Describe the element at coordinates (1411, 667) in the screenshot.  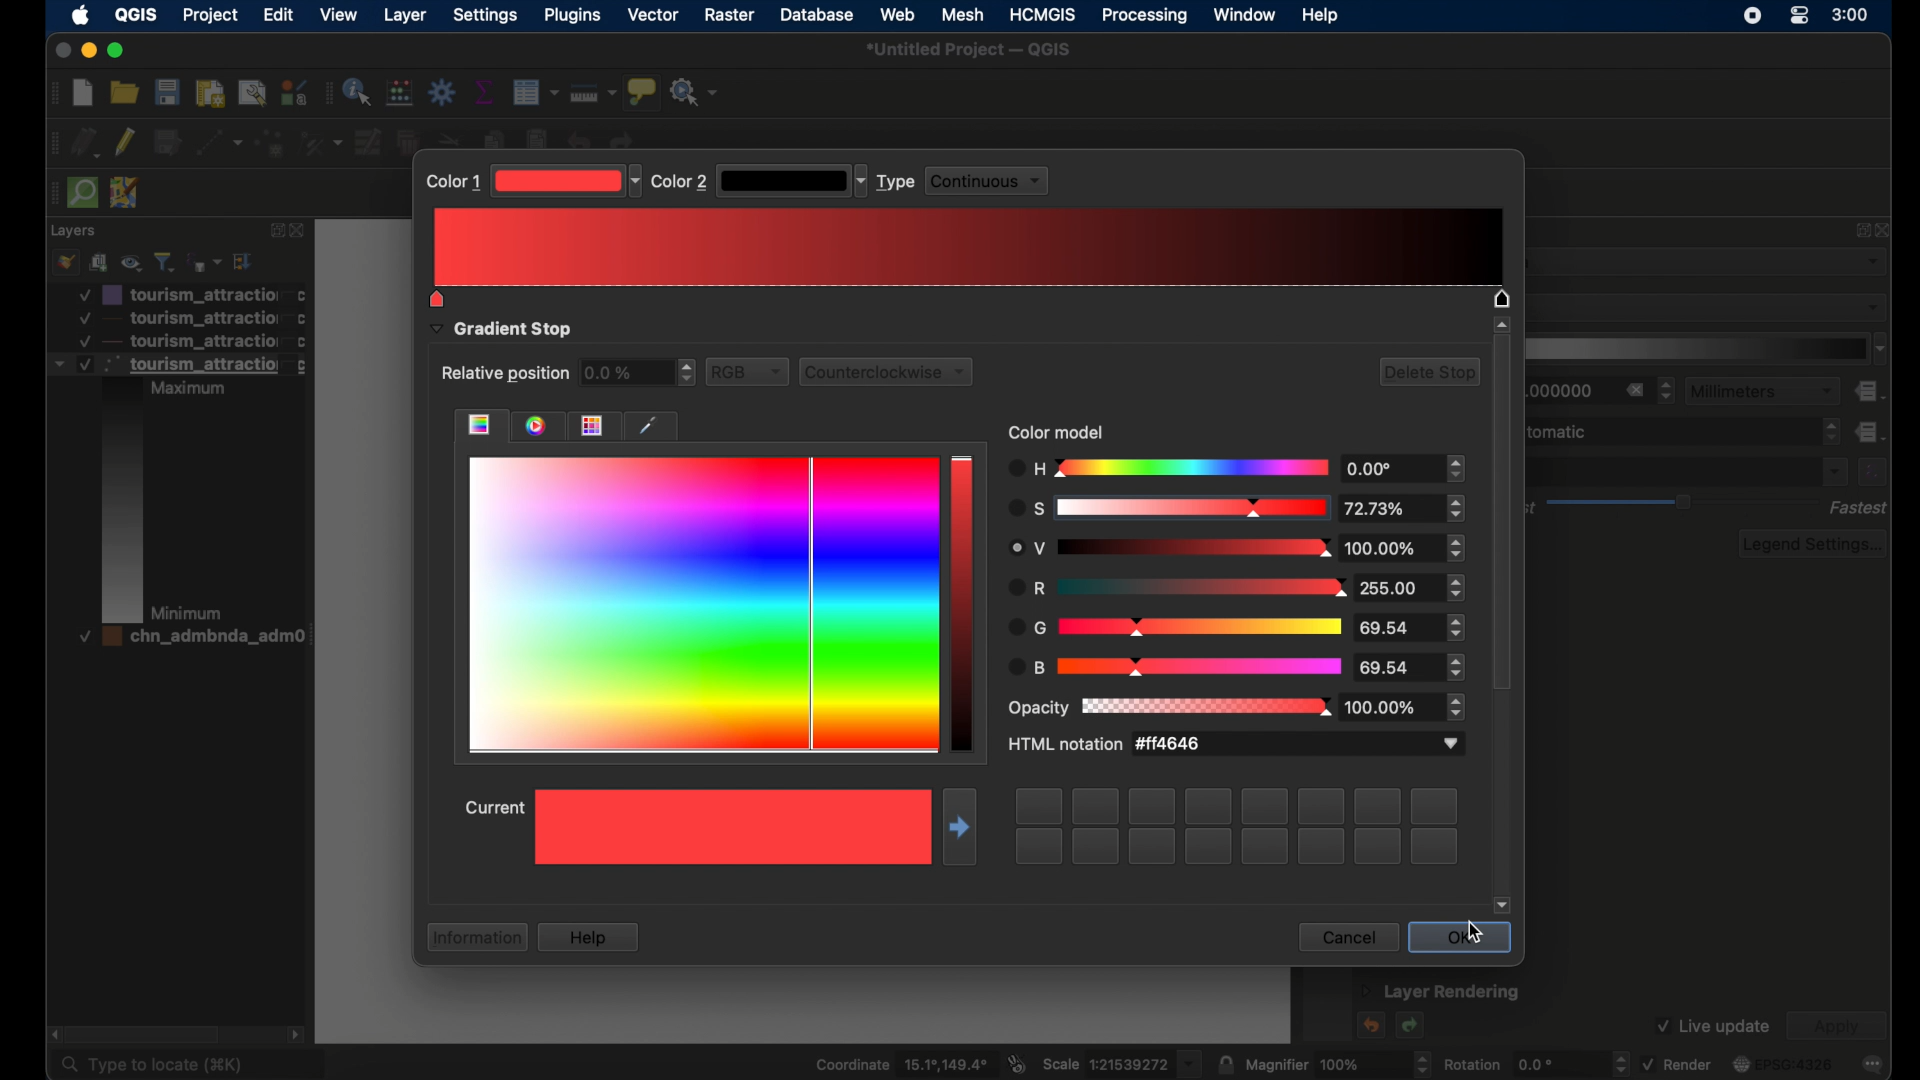
I see `stepper buttons` at that location.